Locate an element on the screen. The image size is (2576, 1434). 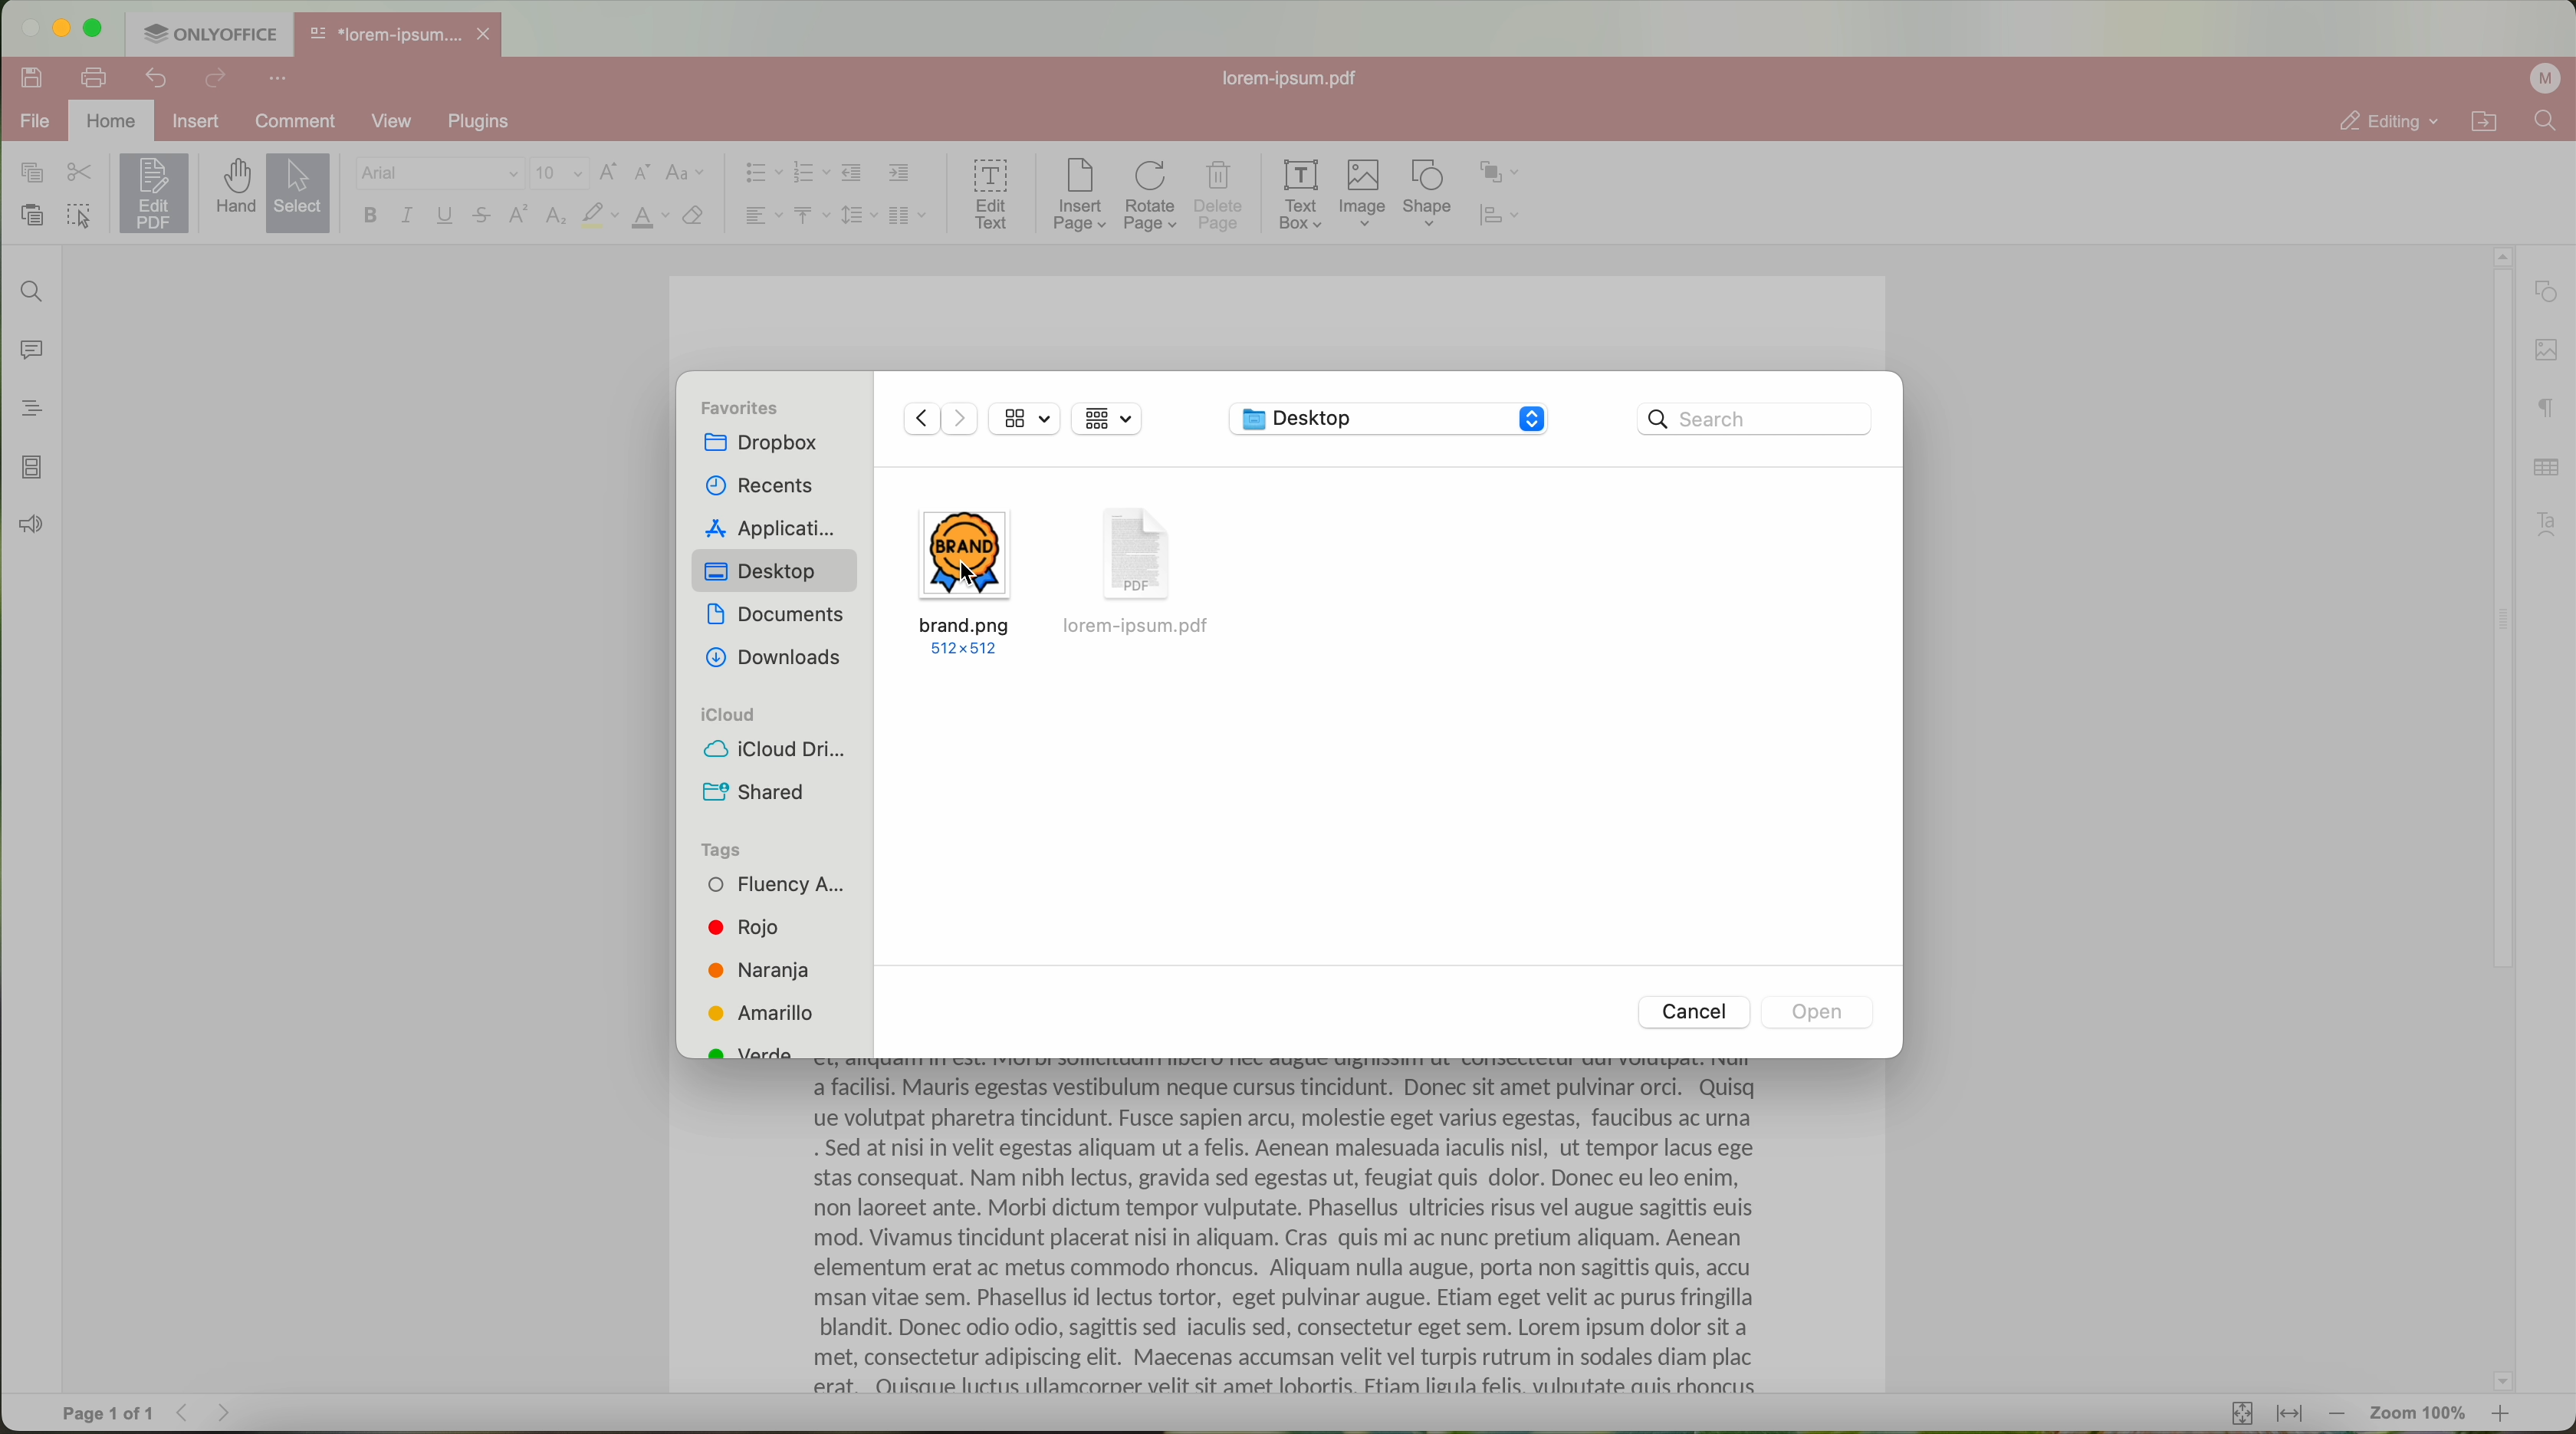
lorem-ipsum.pdf is located at coordinates (1297, 77).